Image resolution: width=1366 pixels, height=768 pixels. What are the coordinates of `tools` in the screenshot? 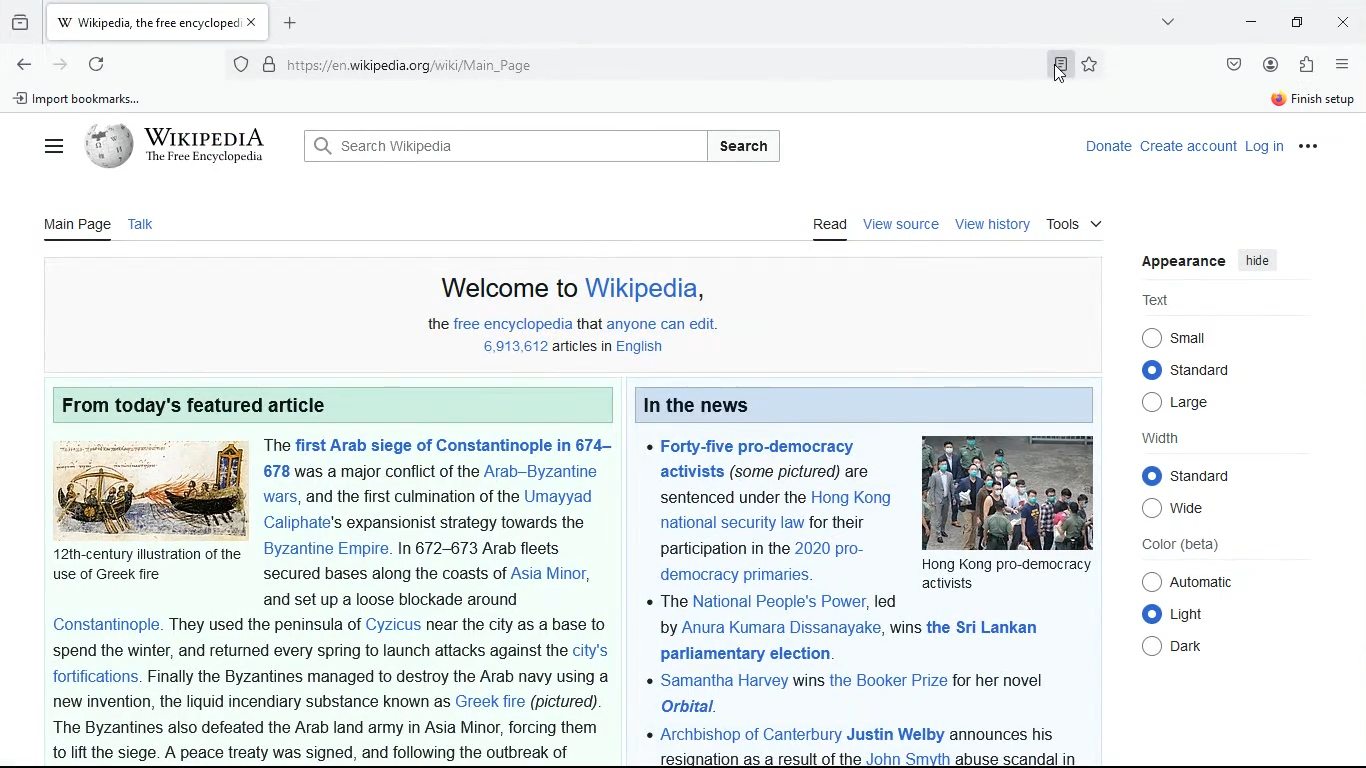 It's located at (1078, 223).